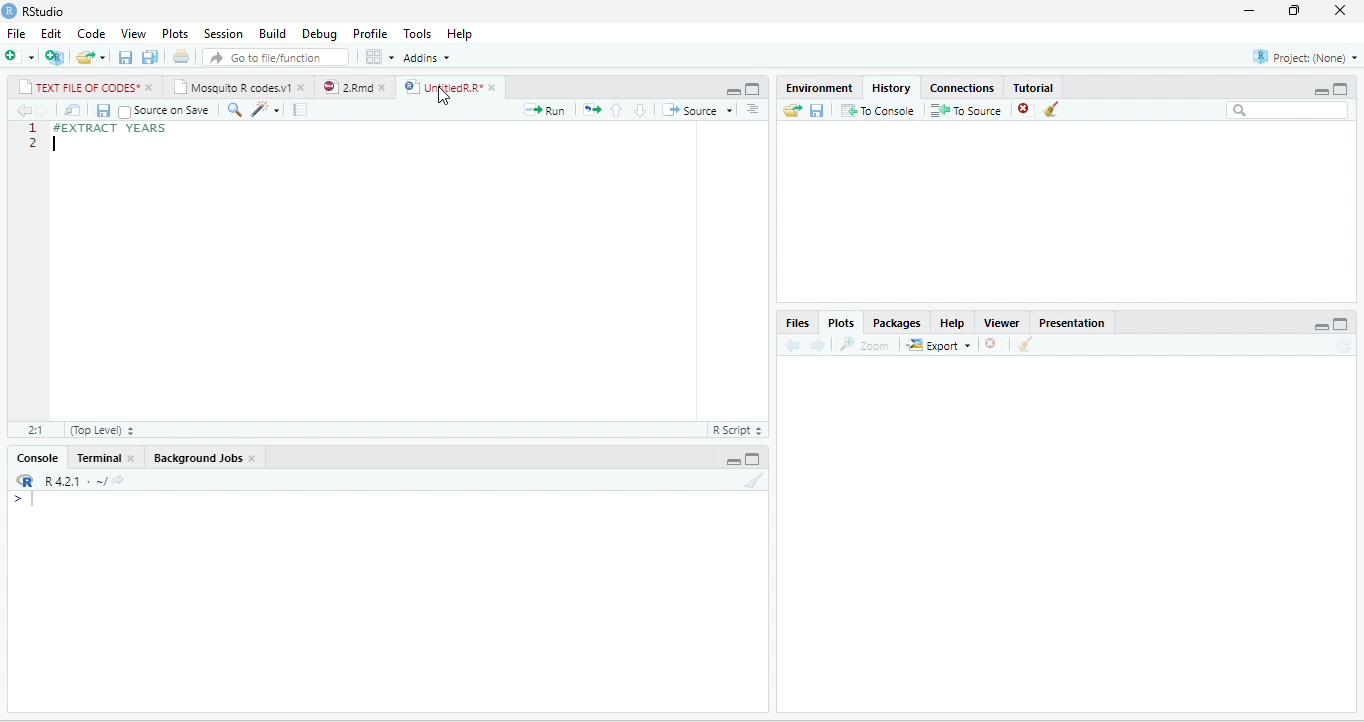  What do you see at coordinates (898, 323) in the screenshot?
I see `Packages` at bounding box center [898, 323].